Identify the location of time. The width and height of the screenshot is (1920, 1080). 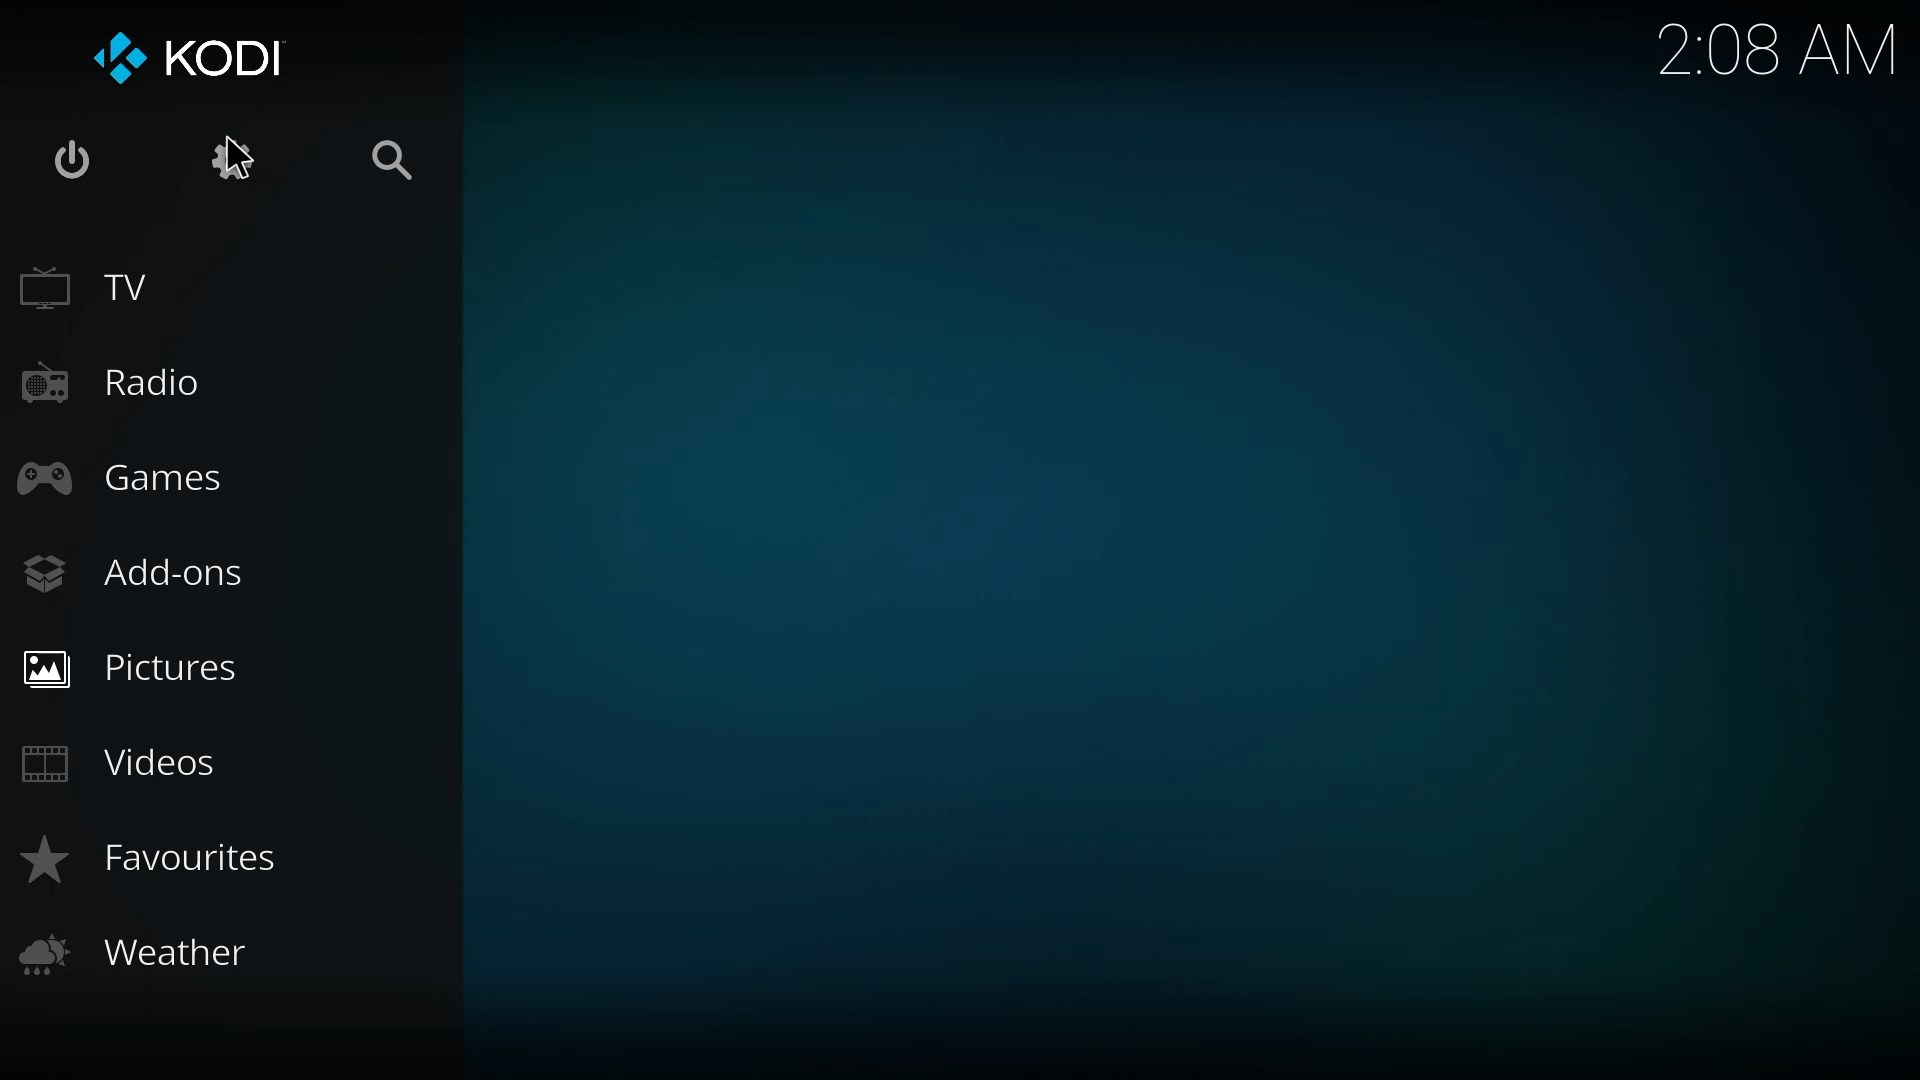
(1776, 49).